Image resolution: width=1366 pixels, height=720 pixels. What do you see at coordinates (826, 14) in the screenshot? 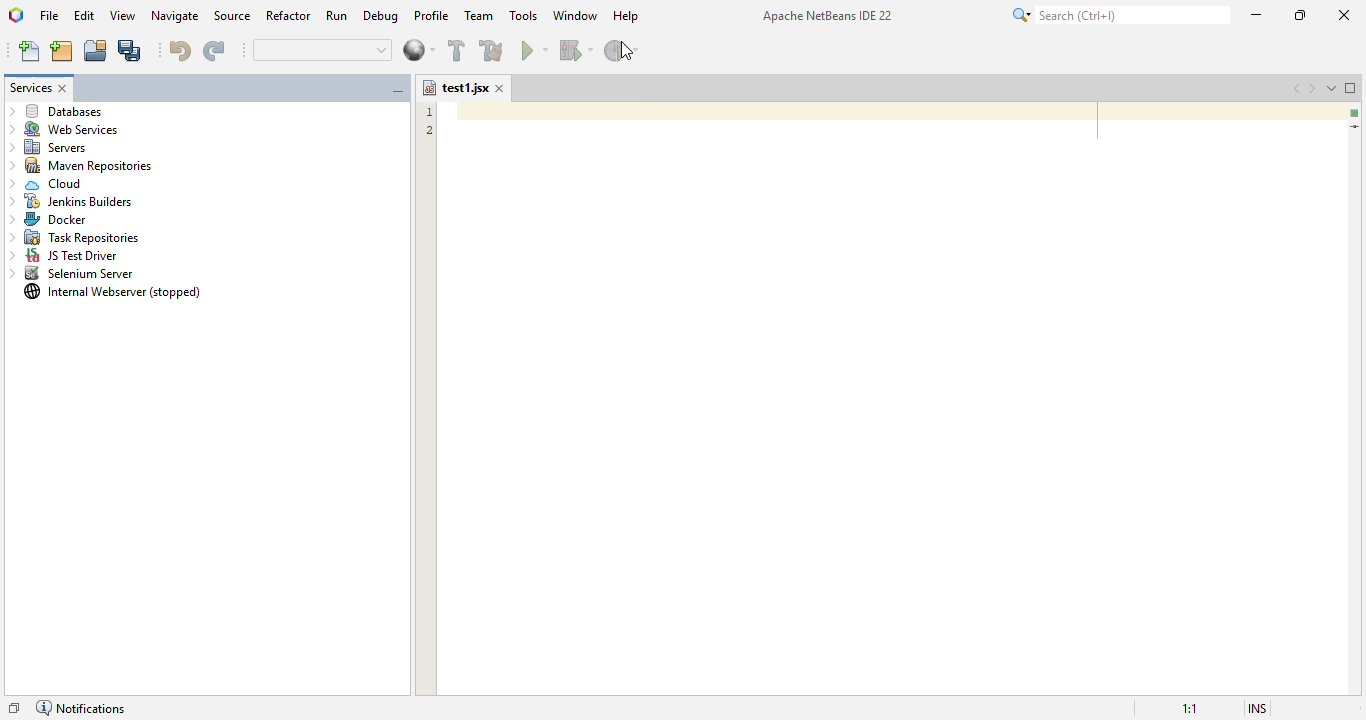
I see `Apache NetBeans IDE 22` at bounding box center [826, 14].